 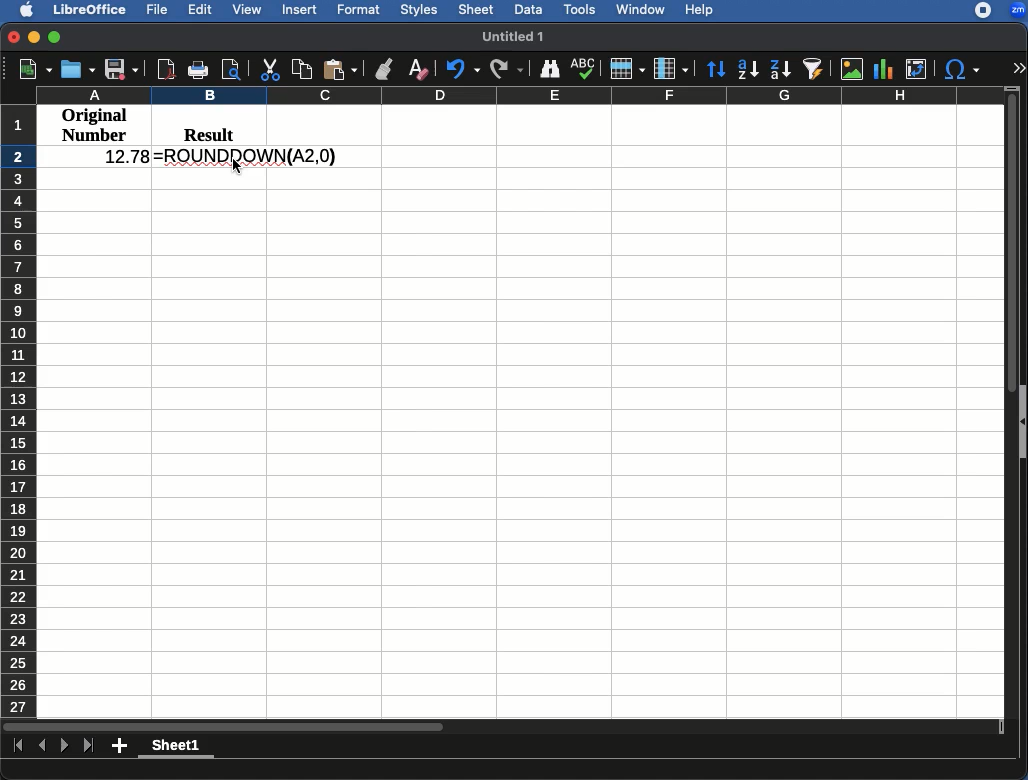 I want to click on LibreOffice, so click(x=91, y=10).